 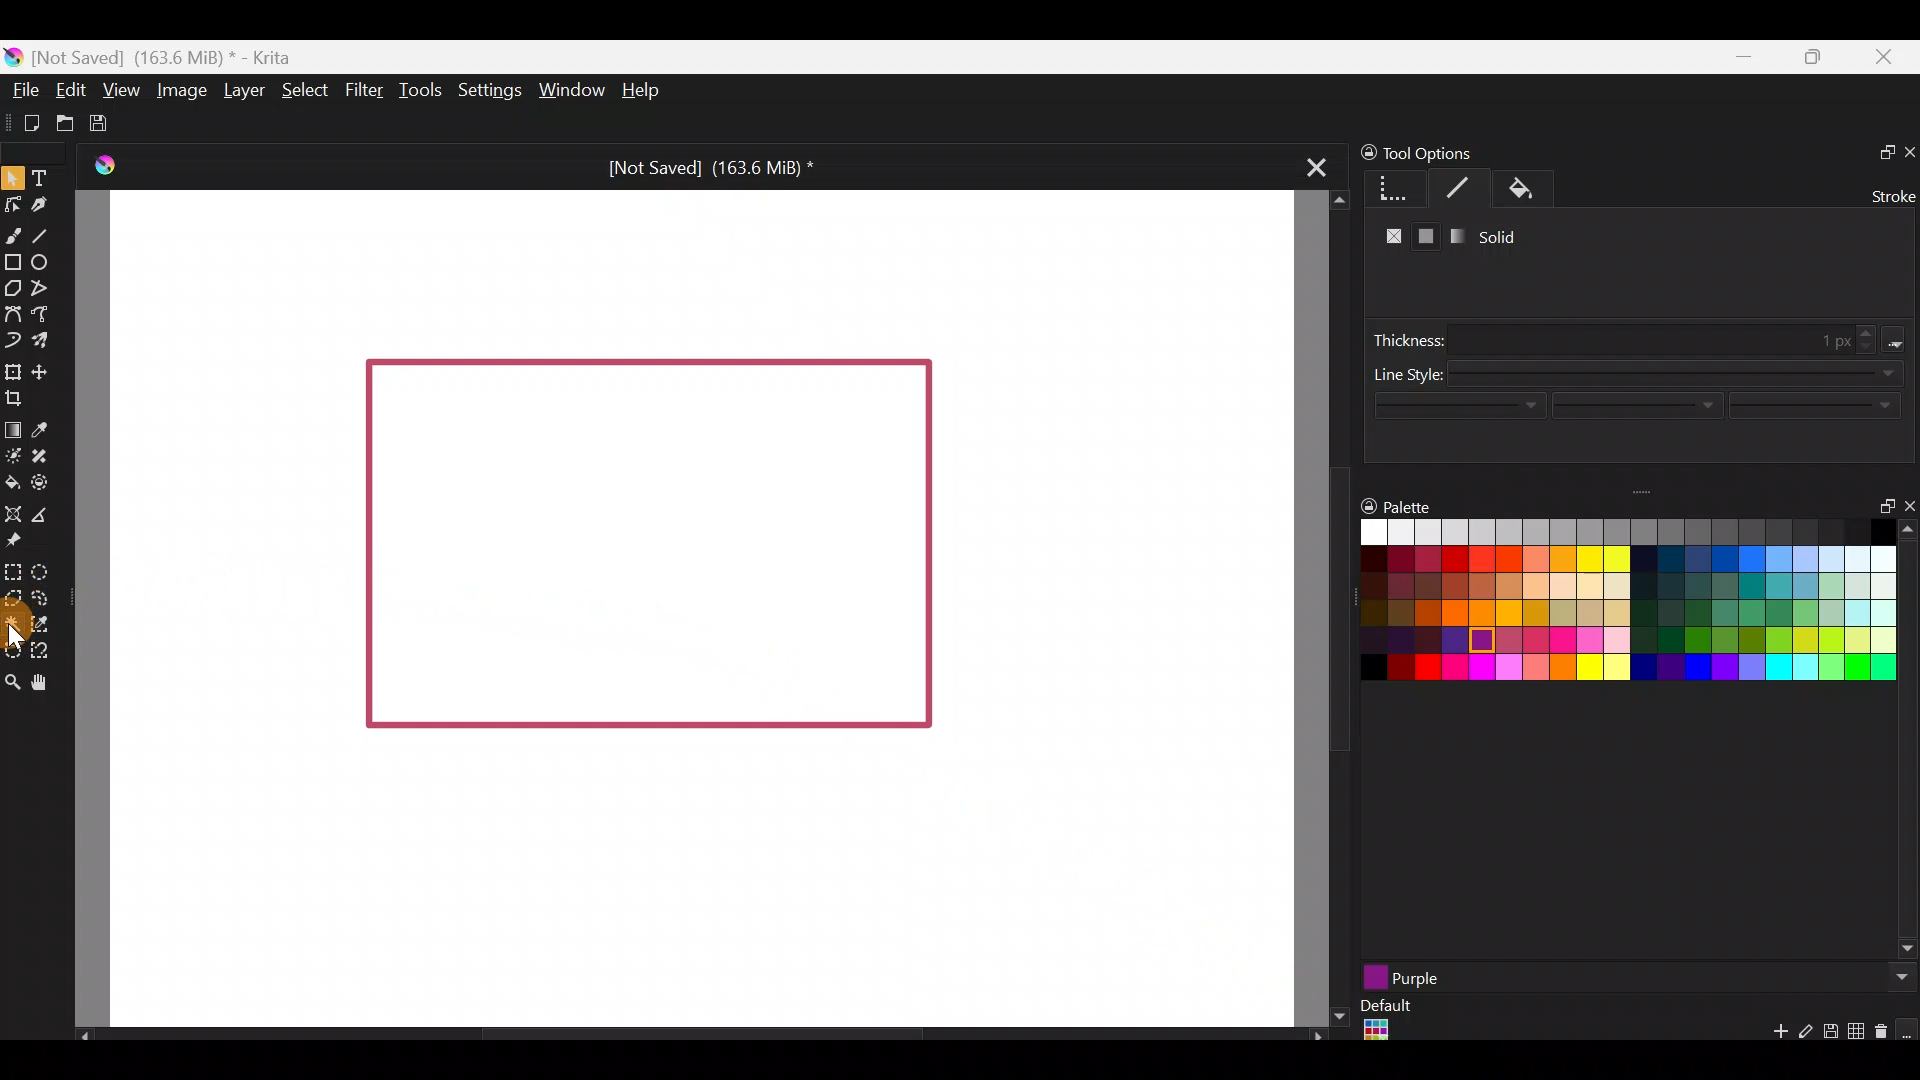 I want to click on Palette, so click(x=1399, y=505).